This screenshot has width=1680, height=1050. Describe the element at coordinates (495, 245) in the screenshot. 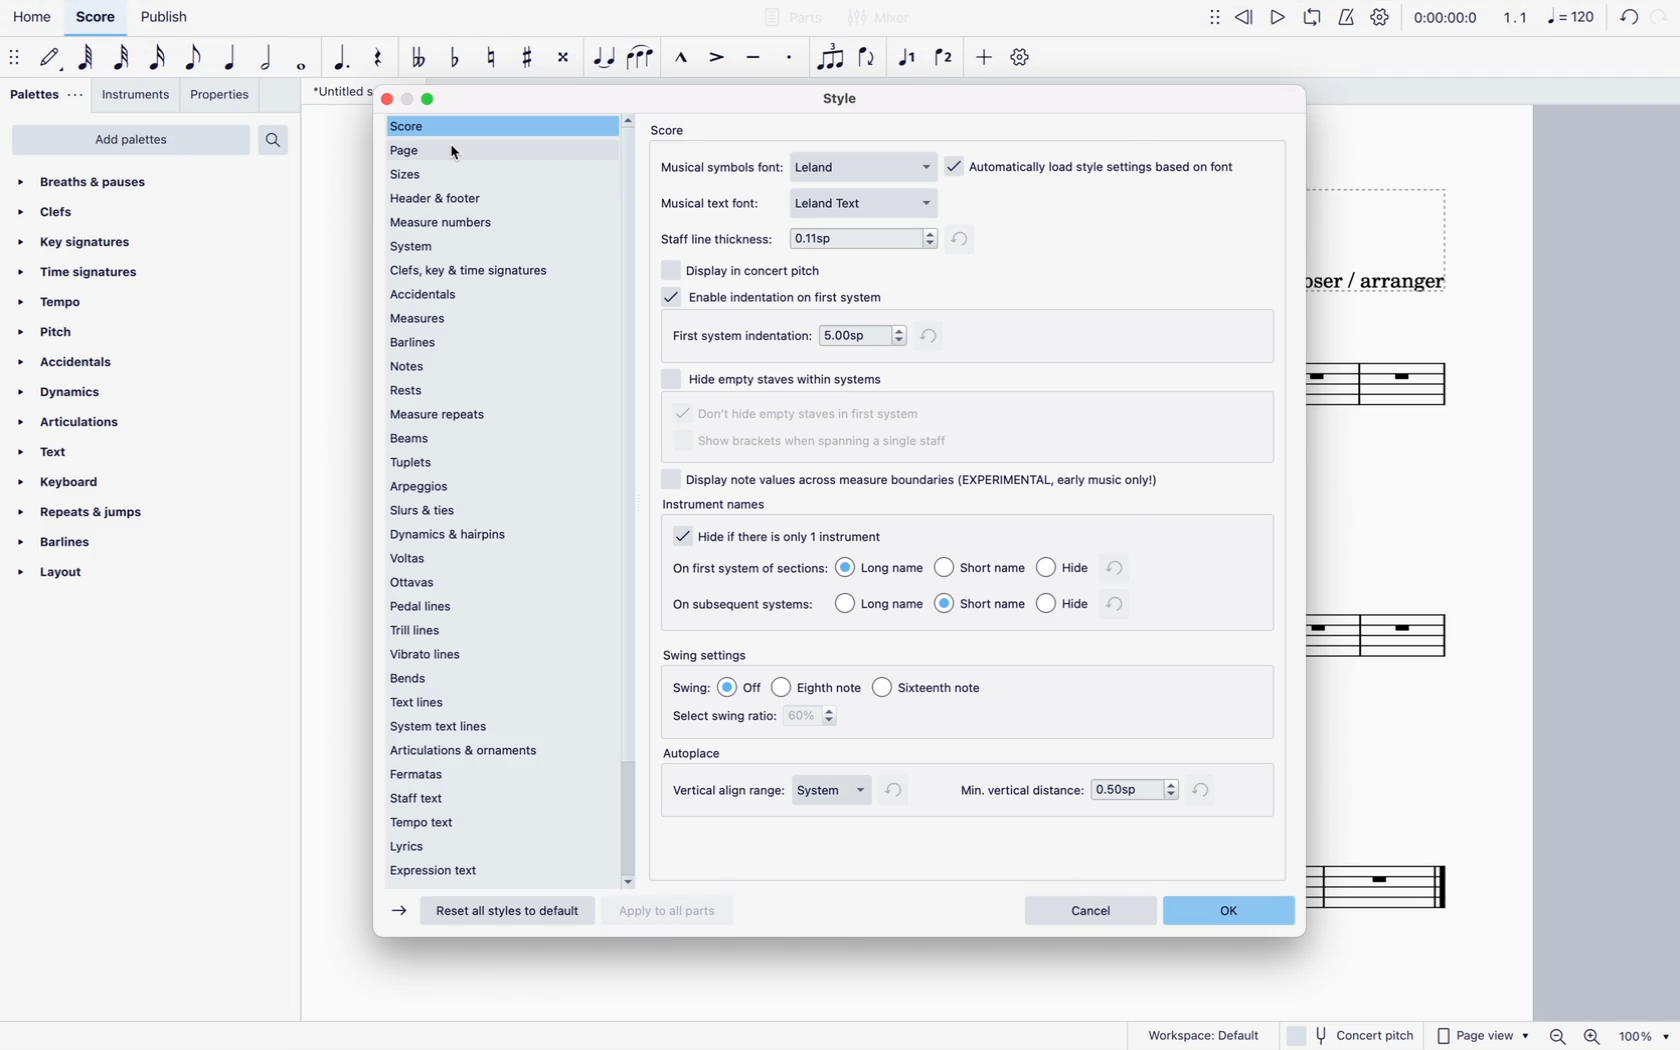

I see `system` at that location.